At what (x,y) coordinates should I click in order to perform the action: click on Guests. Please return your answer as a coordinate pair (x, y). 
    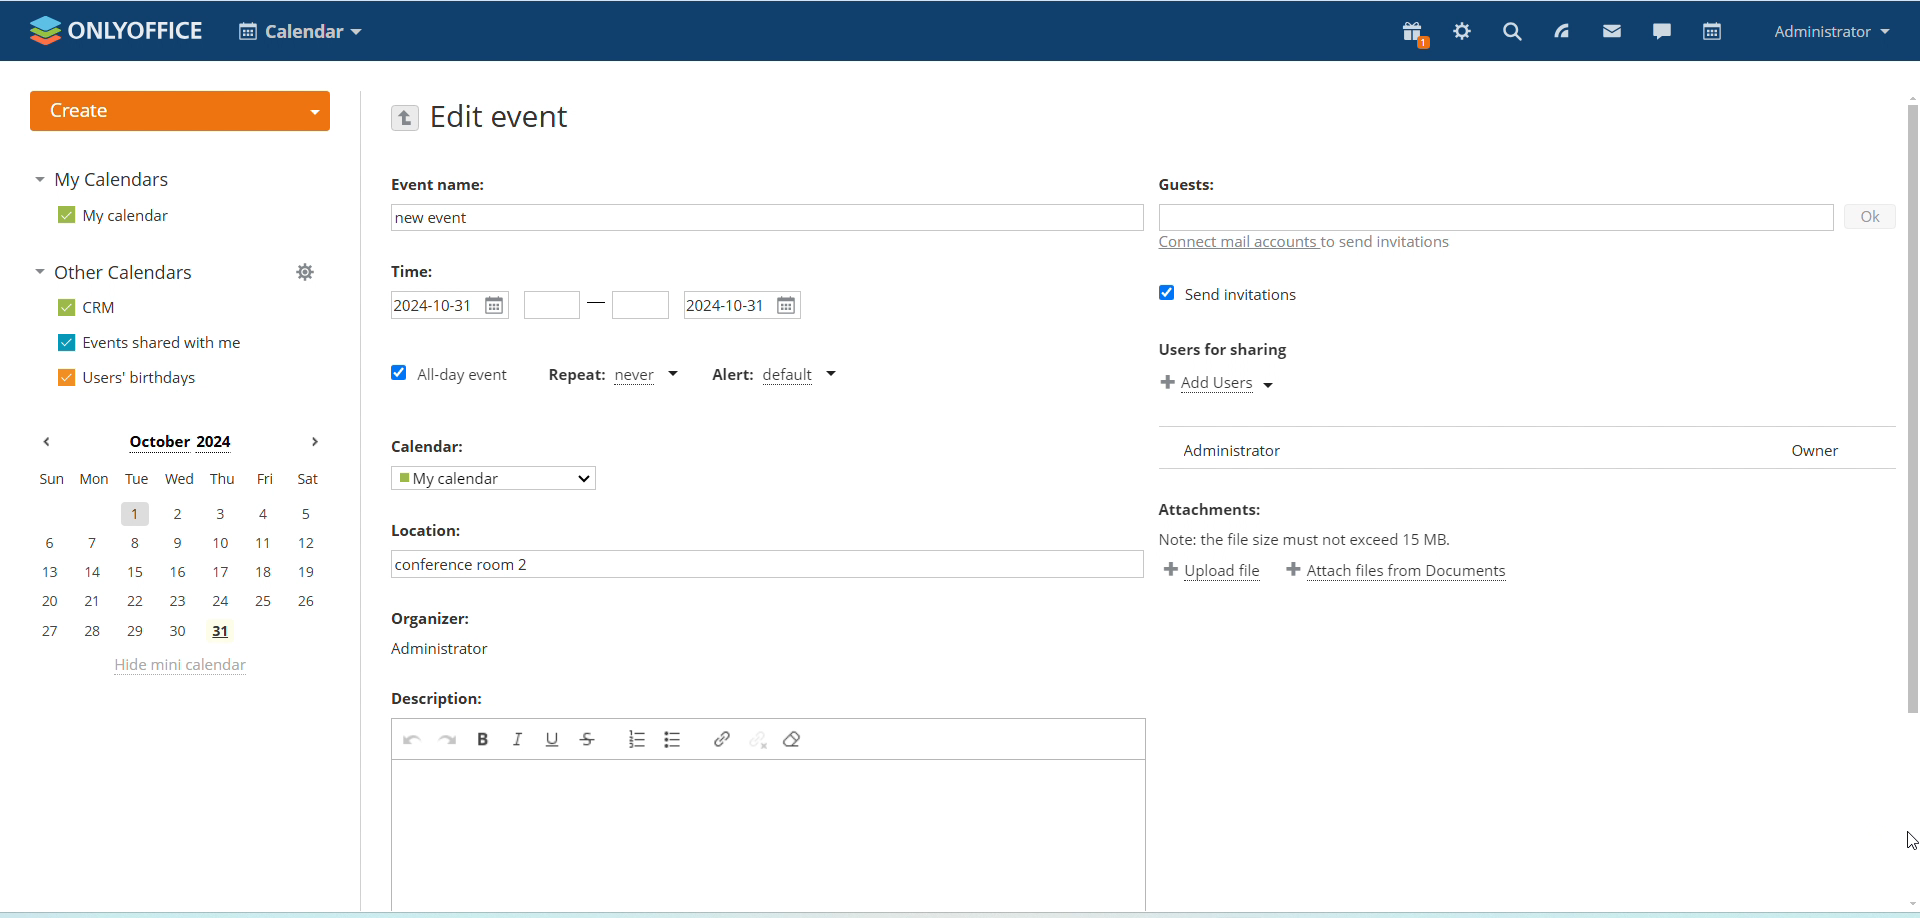
    Looking at the image, I should click on (1187, 183).